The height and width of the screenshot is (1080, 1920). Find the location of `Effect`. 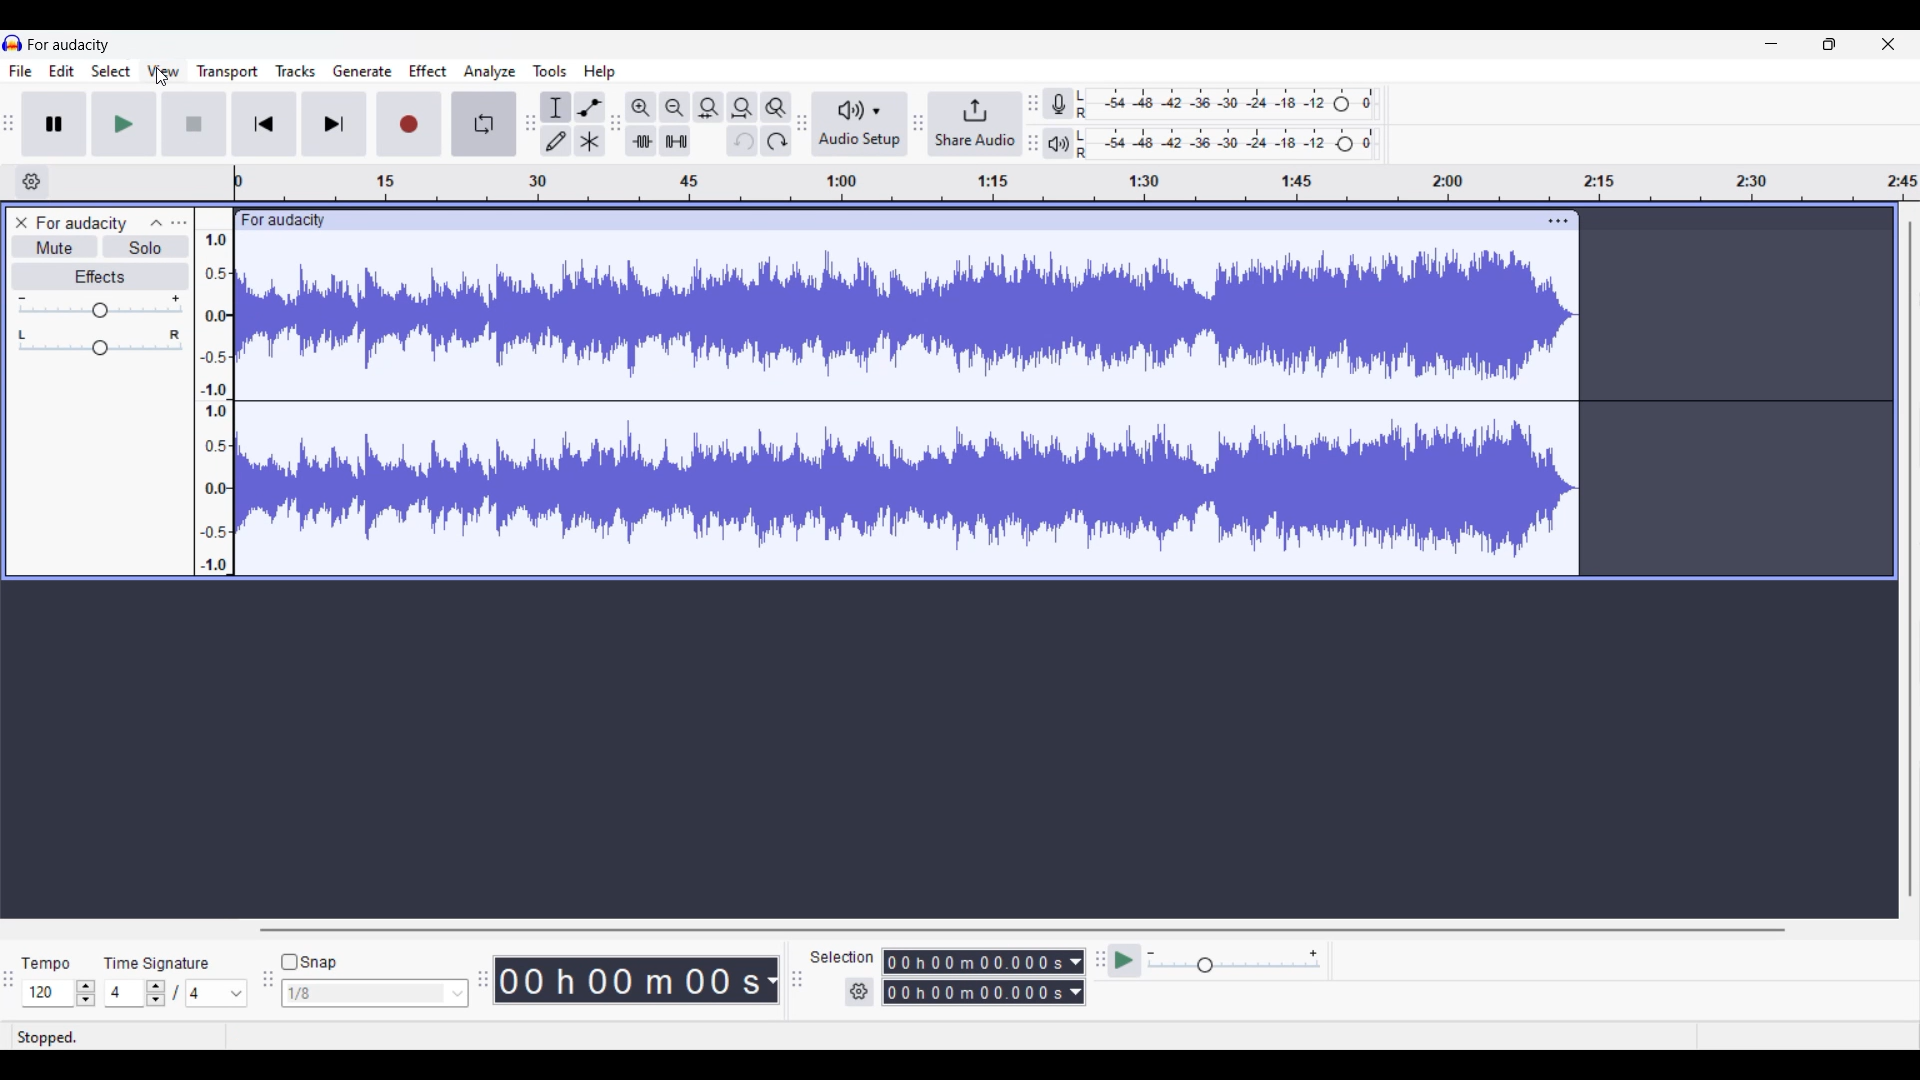

Effect is located at coordinates (428, 72).